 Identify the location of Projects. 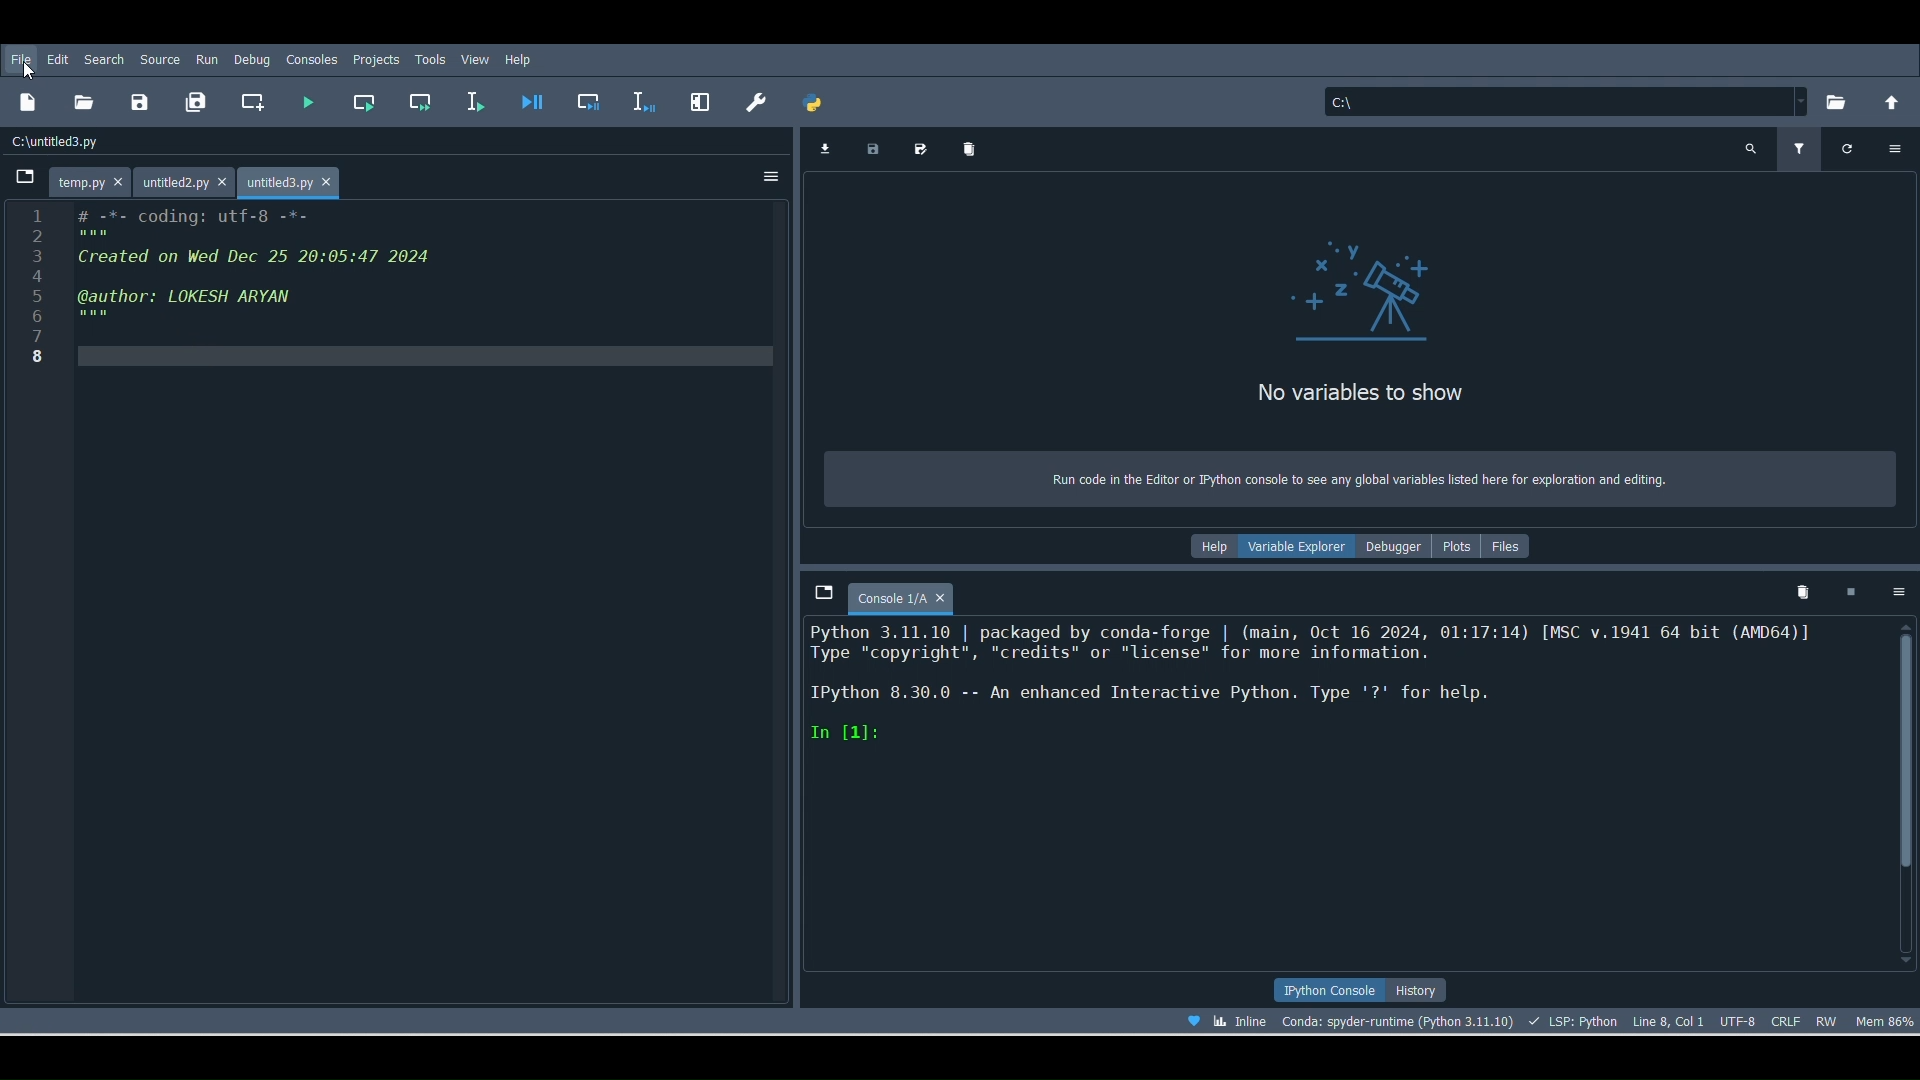
(376, 61).